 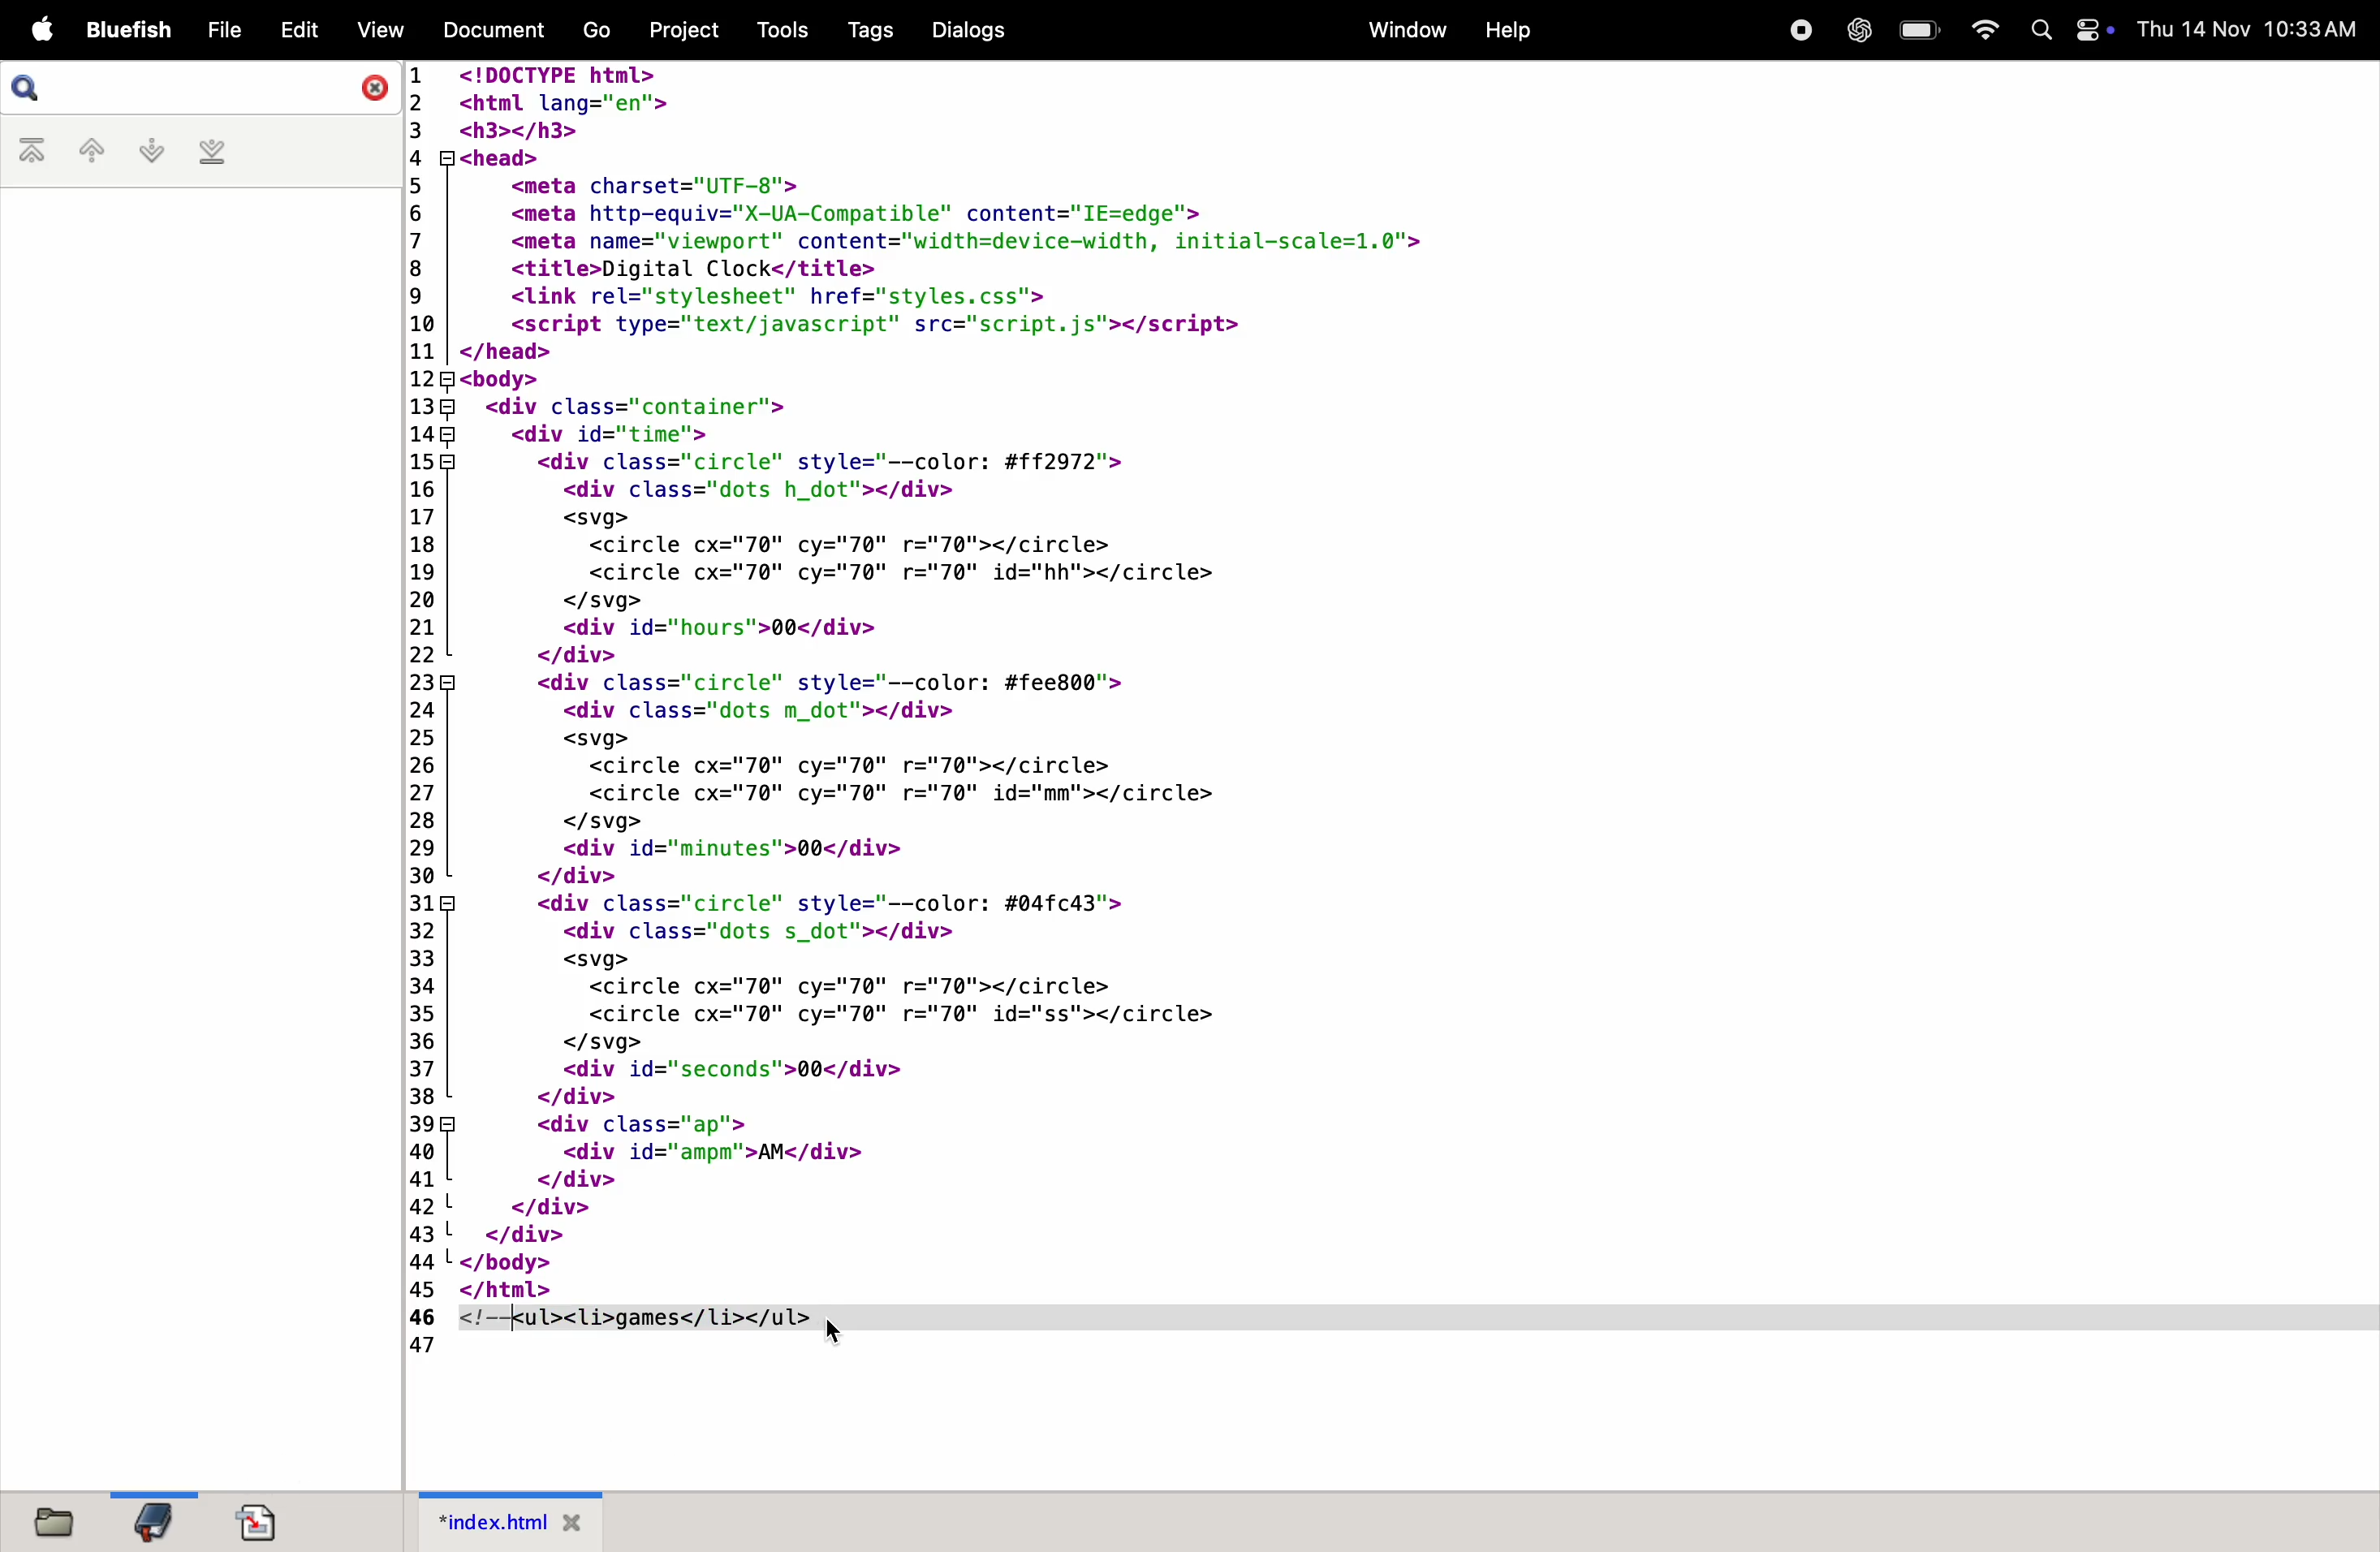 I want to click on Date and time, so click(x=2250, y=28).